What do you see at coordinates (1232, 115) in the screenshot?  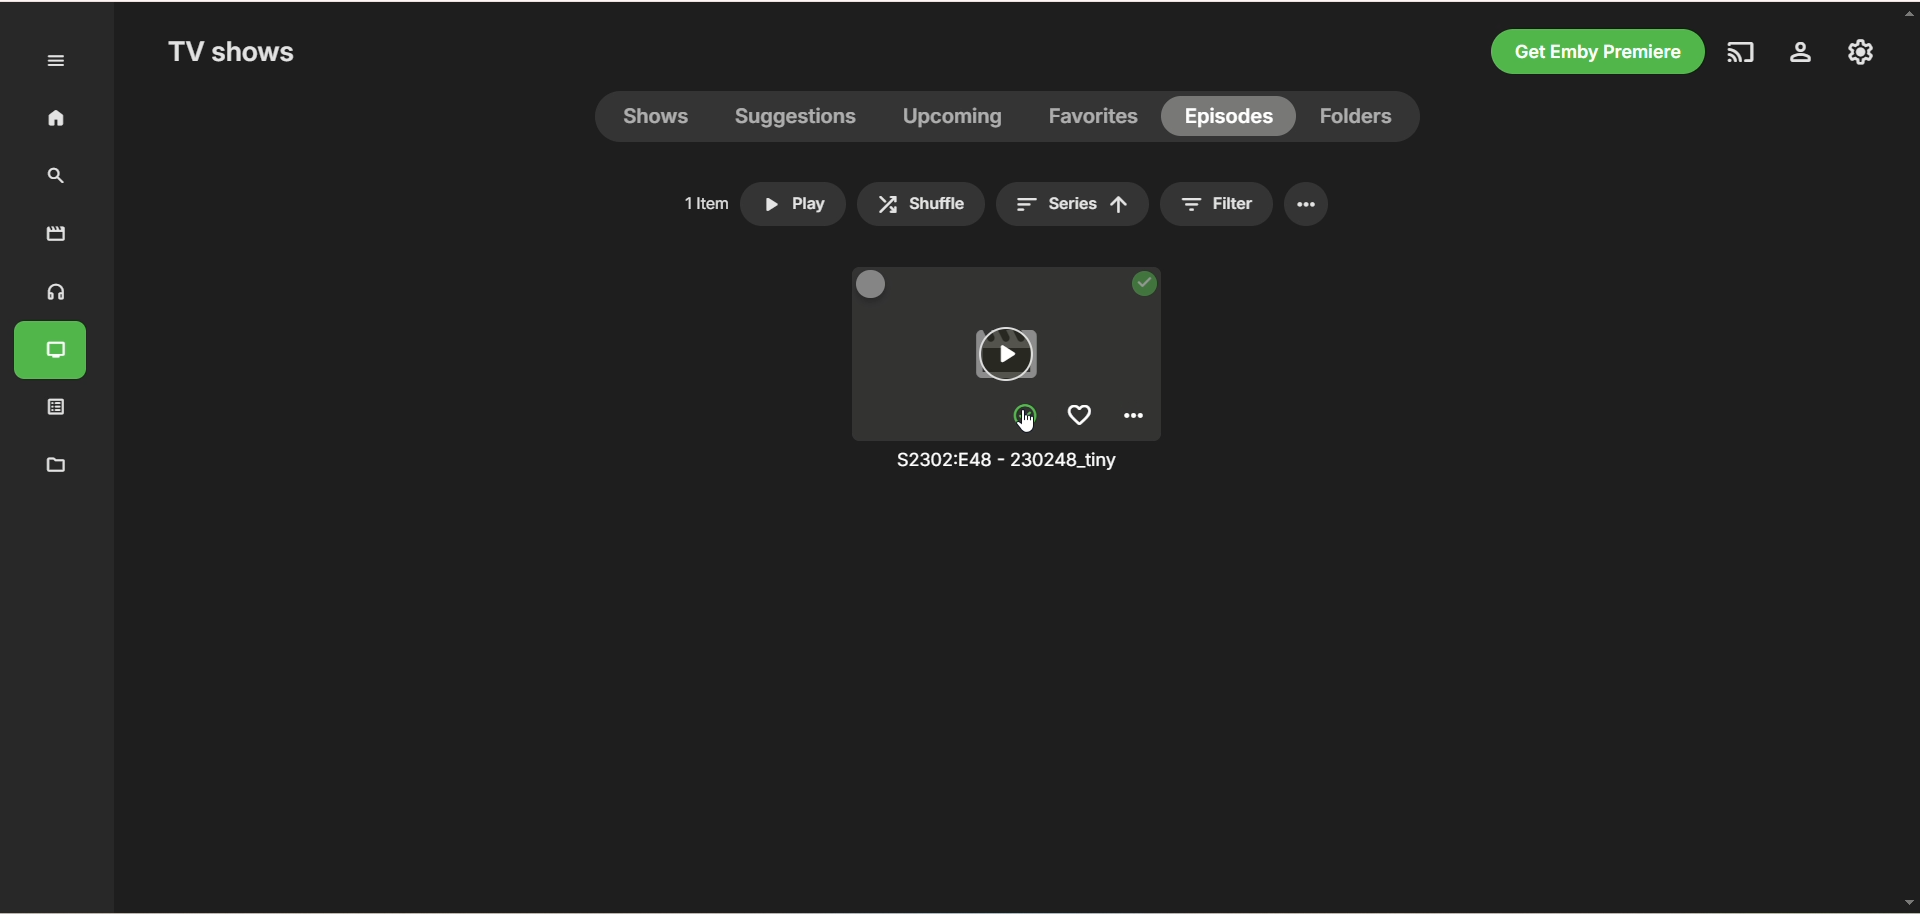 I see `episodes` at bounding box center [1232, 115].